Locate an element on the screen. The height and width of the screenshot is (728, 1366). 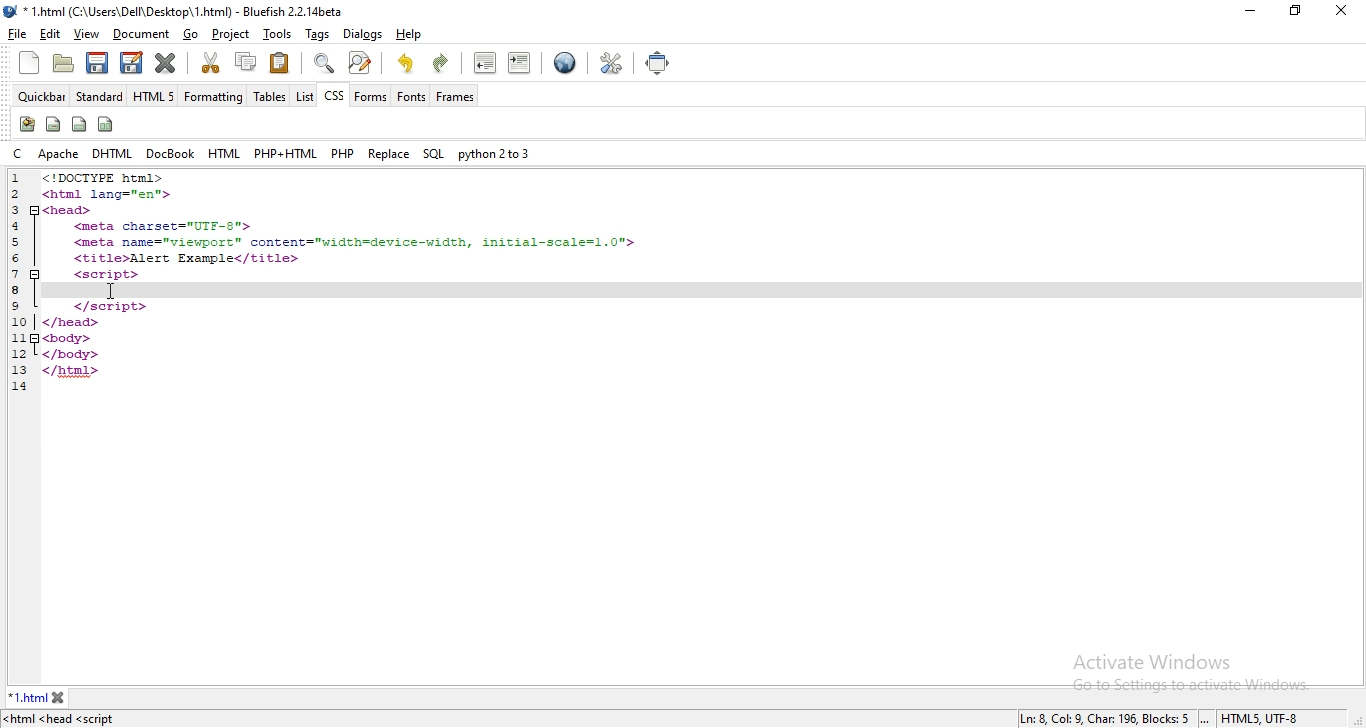
c is located at coordinates (16, 153).